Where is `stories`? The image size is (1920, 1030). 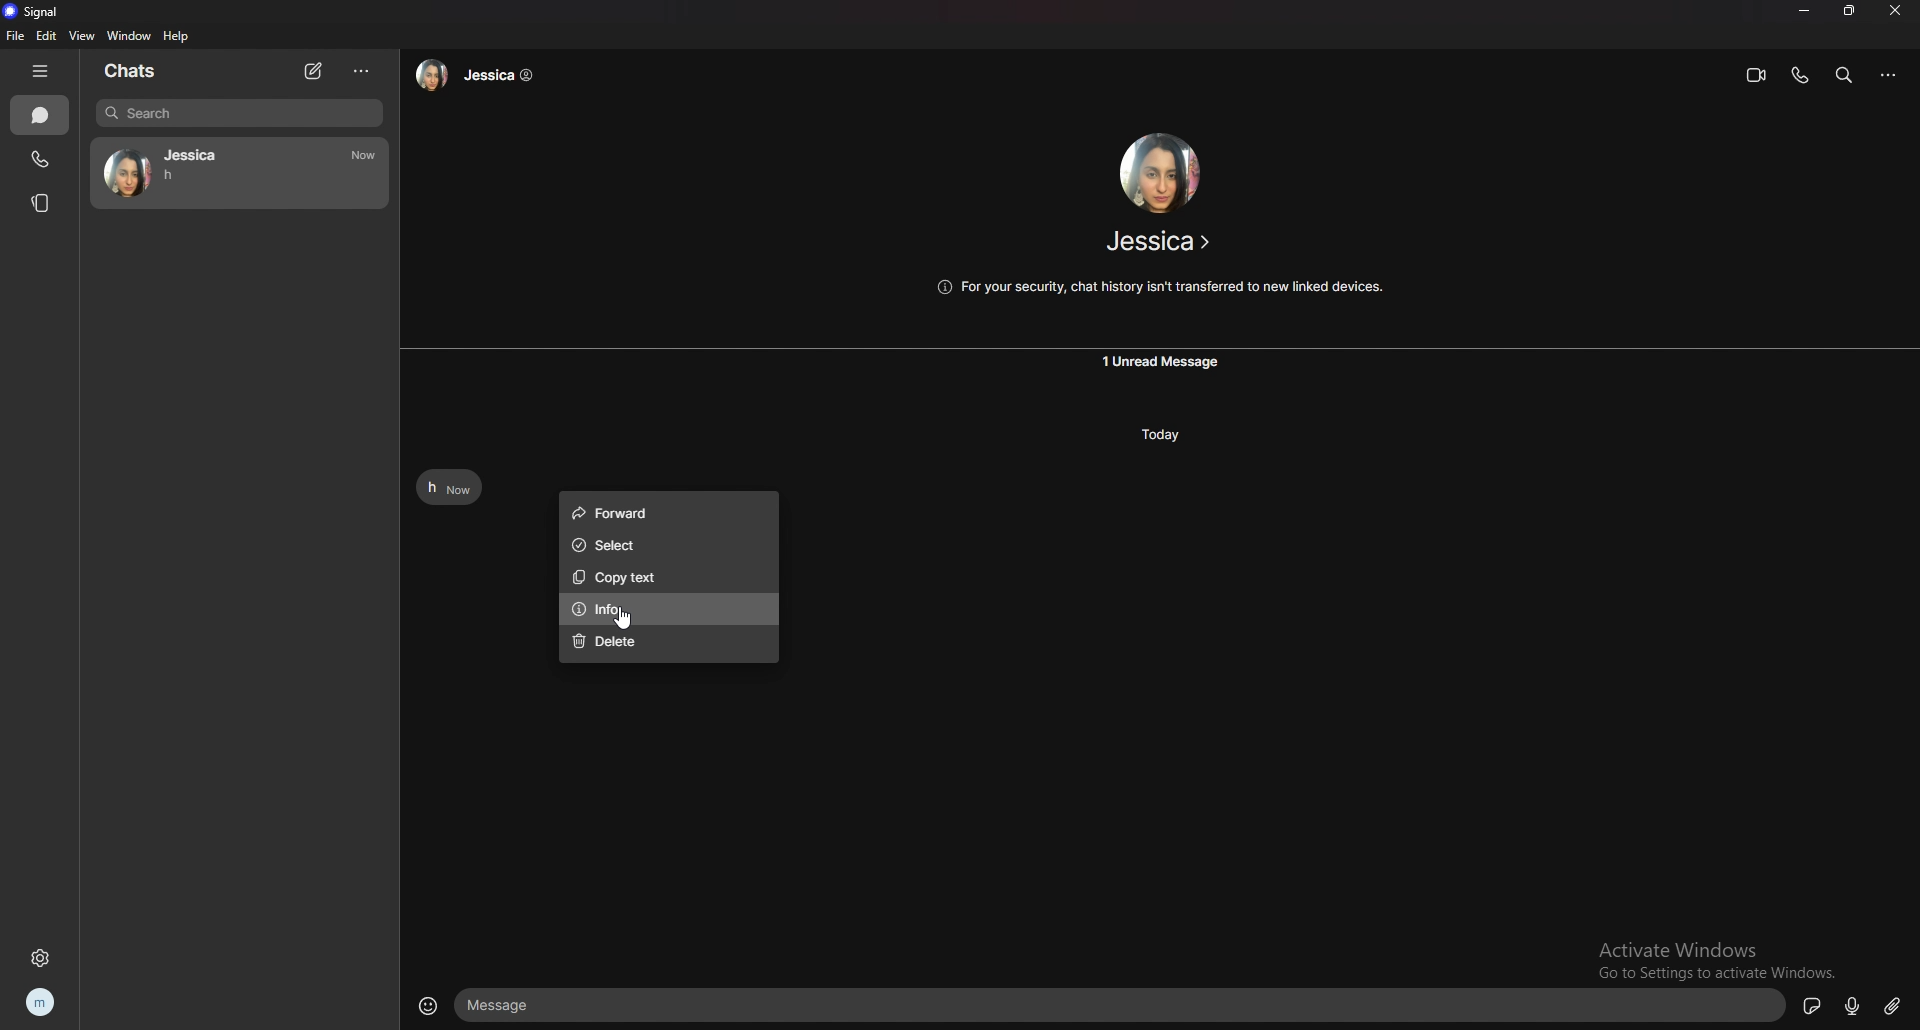
stories is located at coordinates (43, 204).